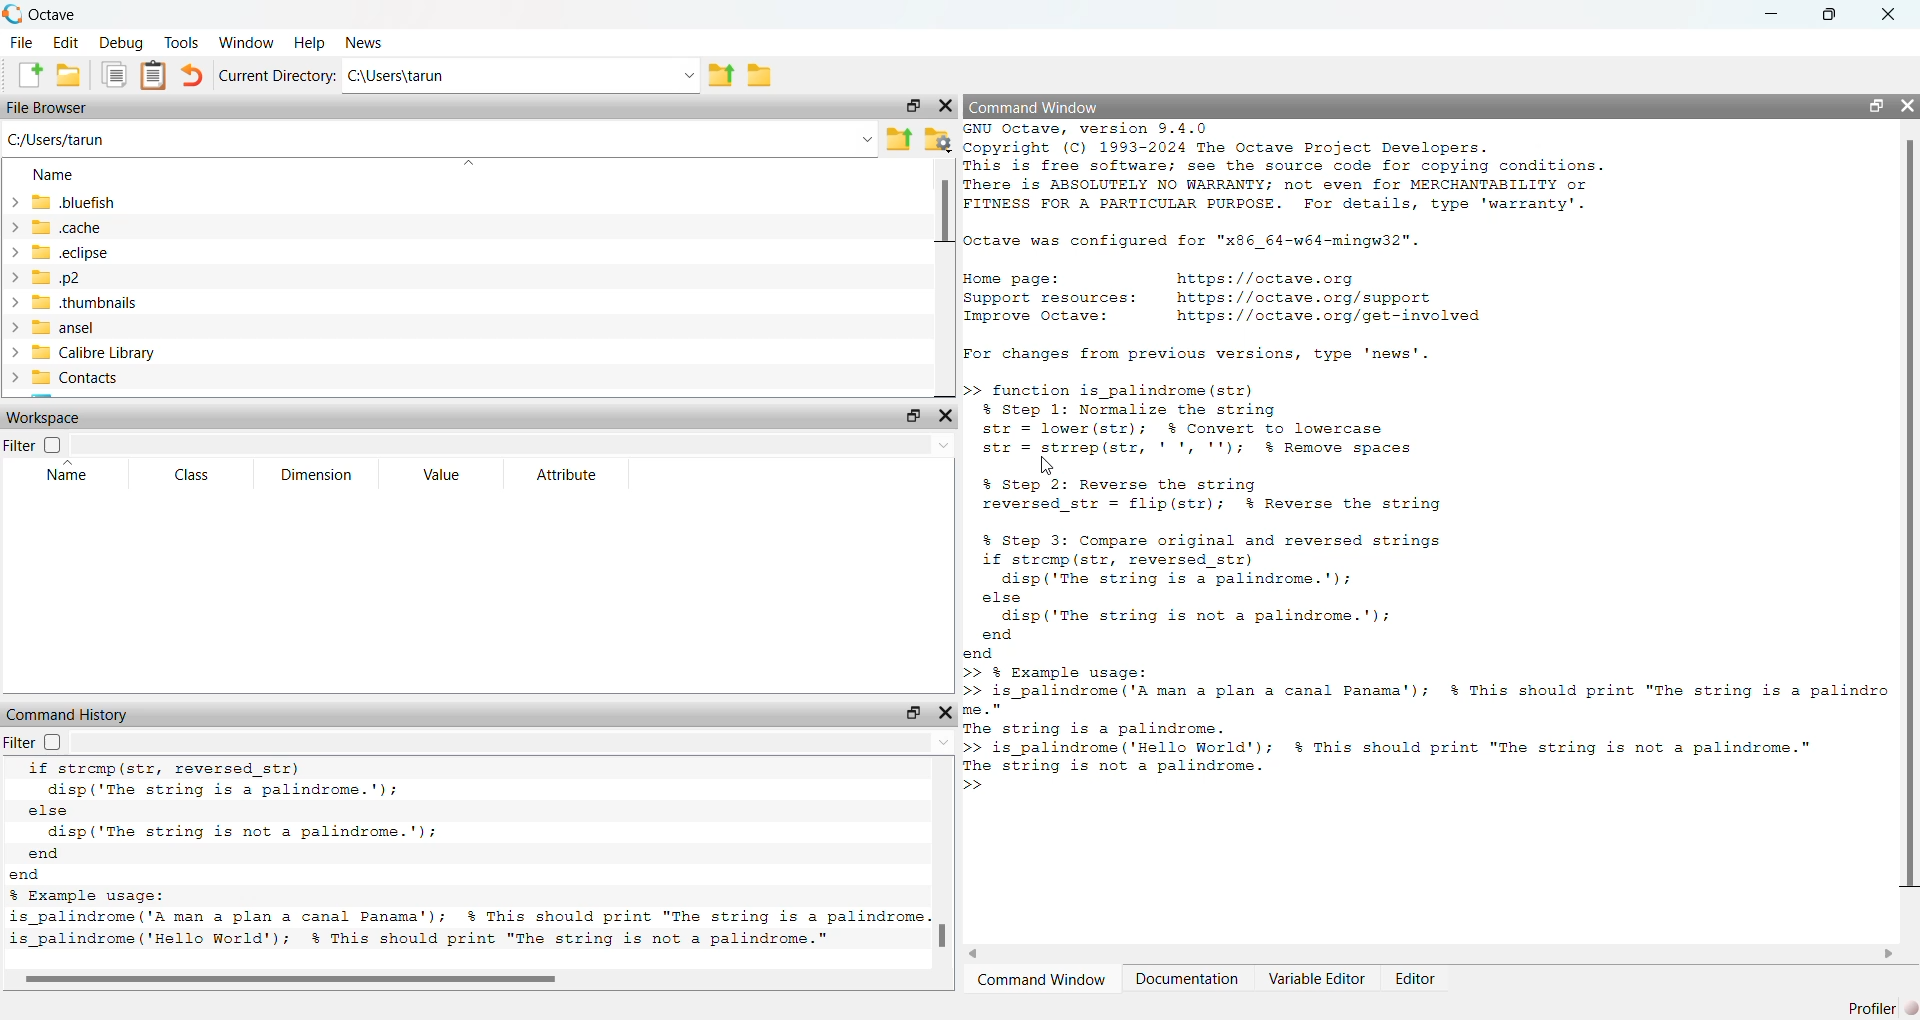 This screenshot has height=1020, width=1920. Describe the element at coordinates (1908, 521) in the screenshot. I see `scrollbar` at that location.